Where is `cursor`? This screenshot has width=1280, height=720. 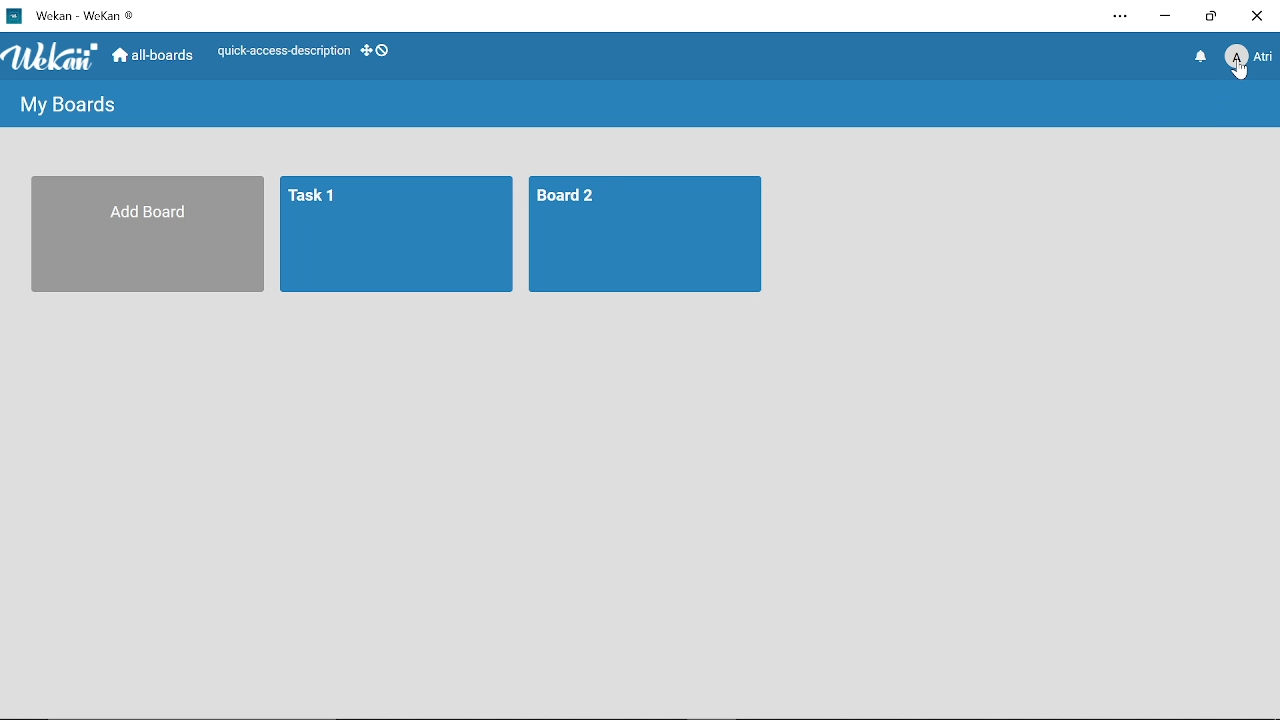
cursor is located at coordinates (1239, 74).